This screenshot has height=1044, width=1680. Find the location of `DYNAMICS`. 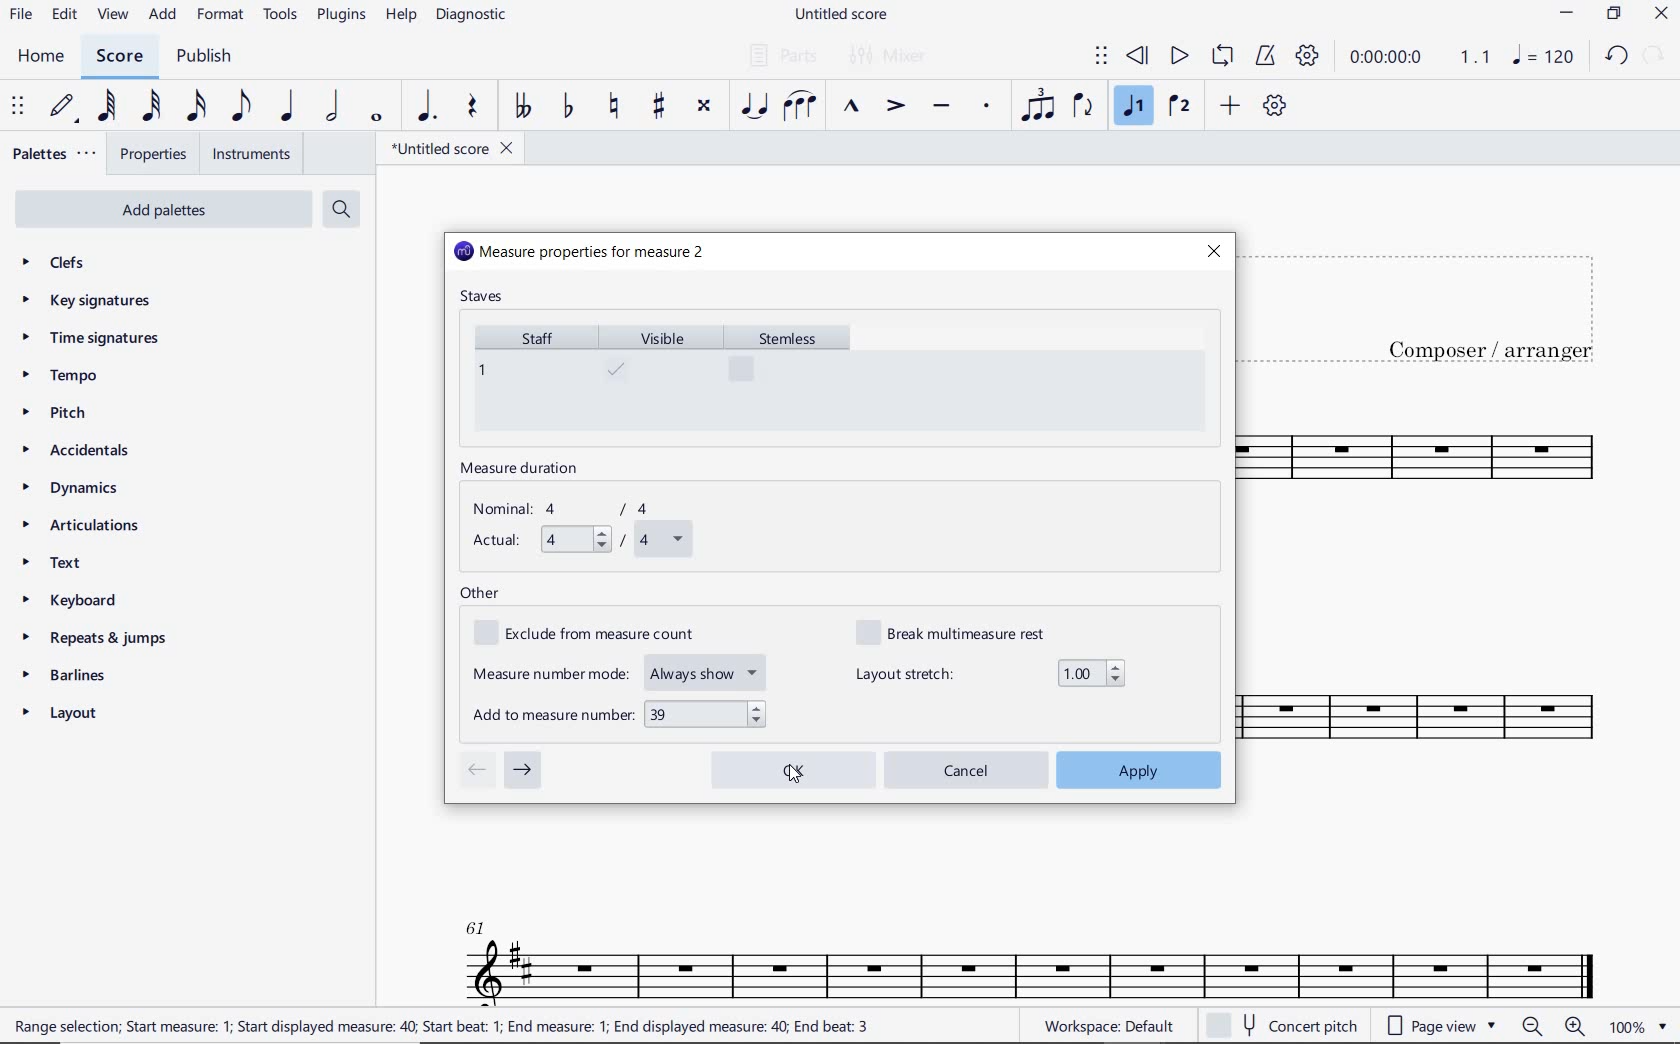

DYNAMICS is located at coordinates (80, 489).